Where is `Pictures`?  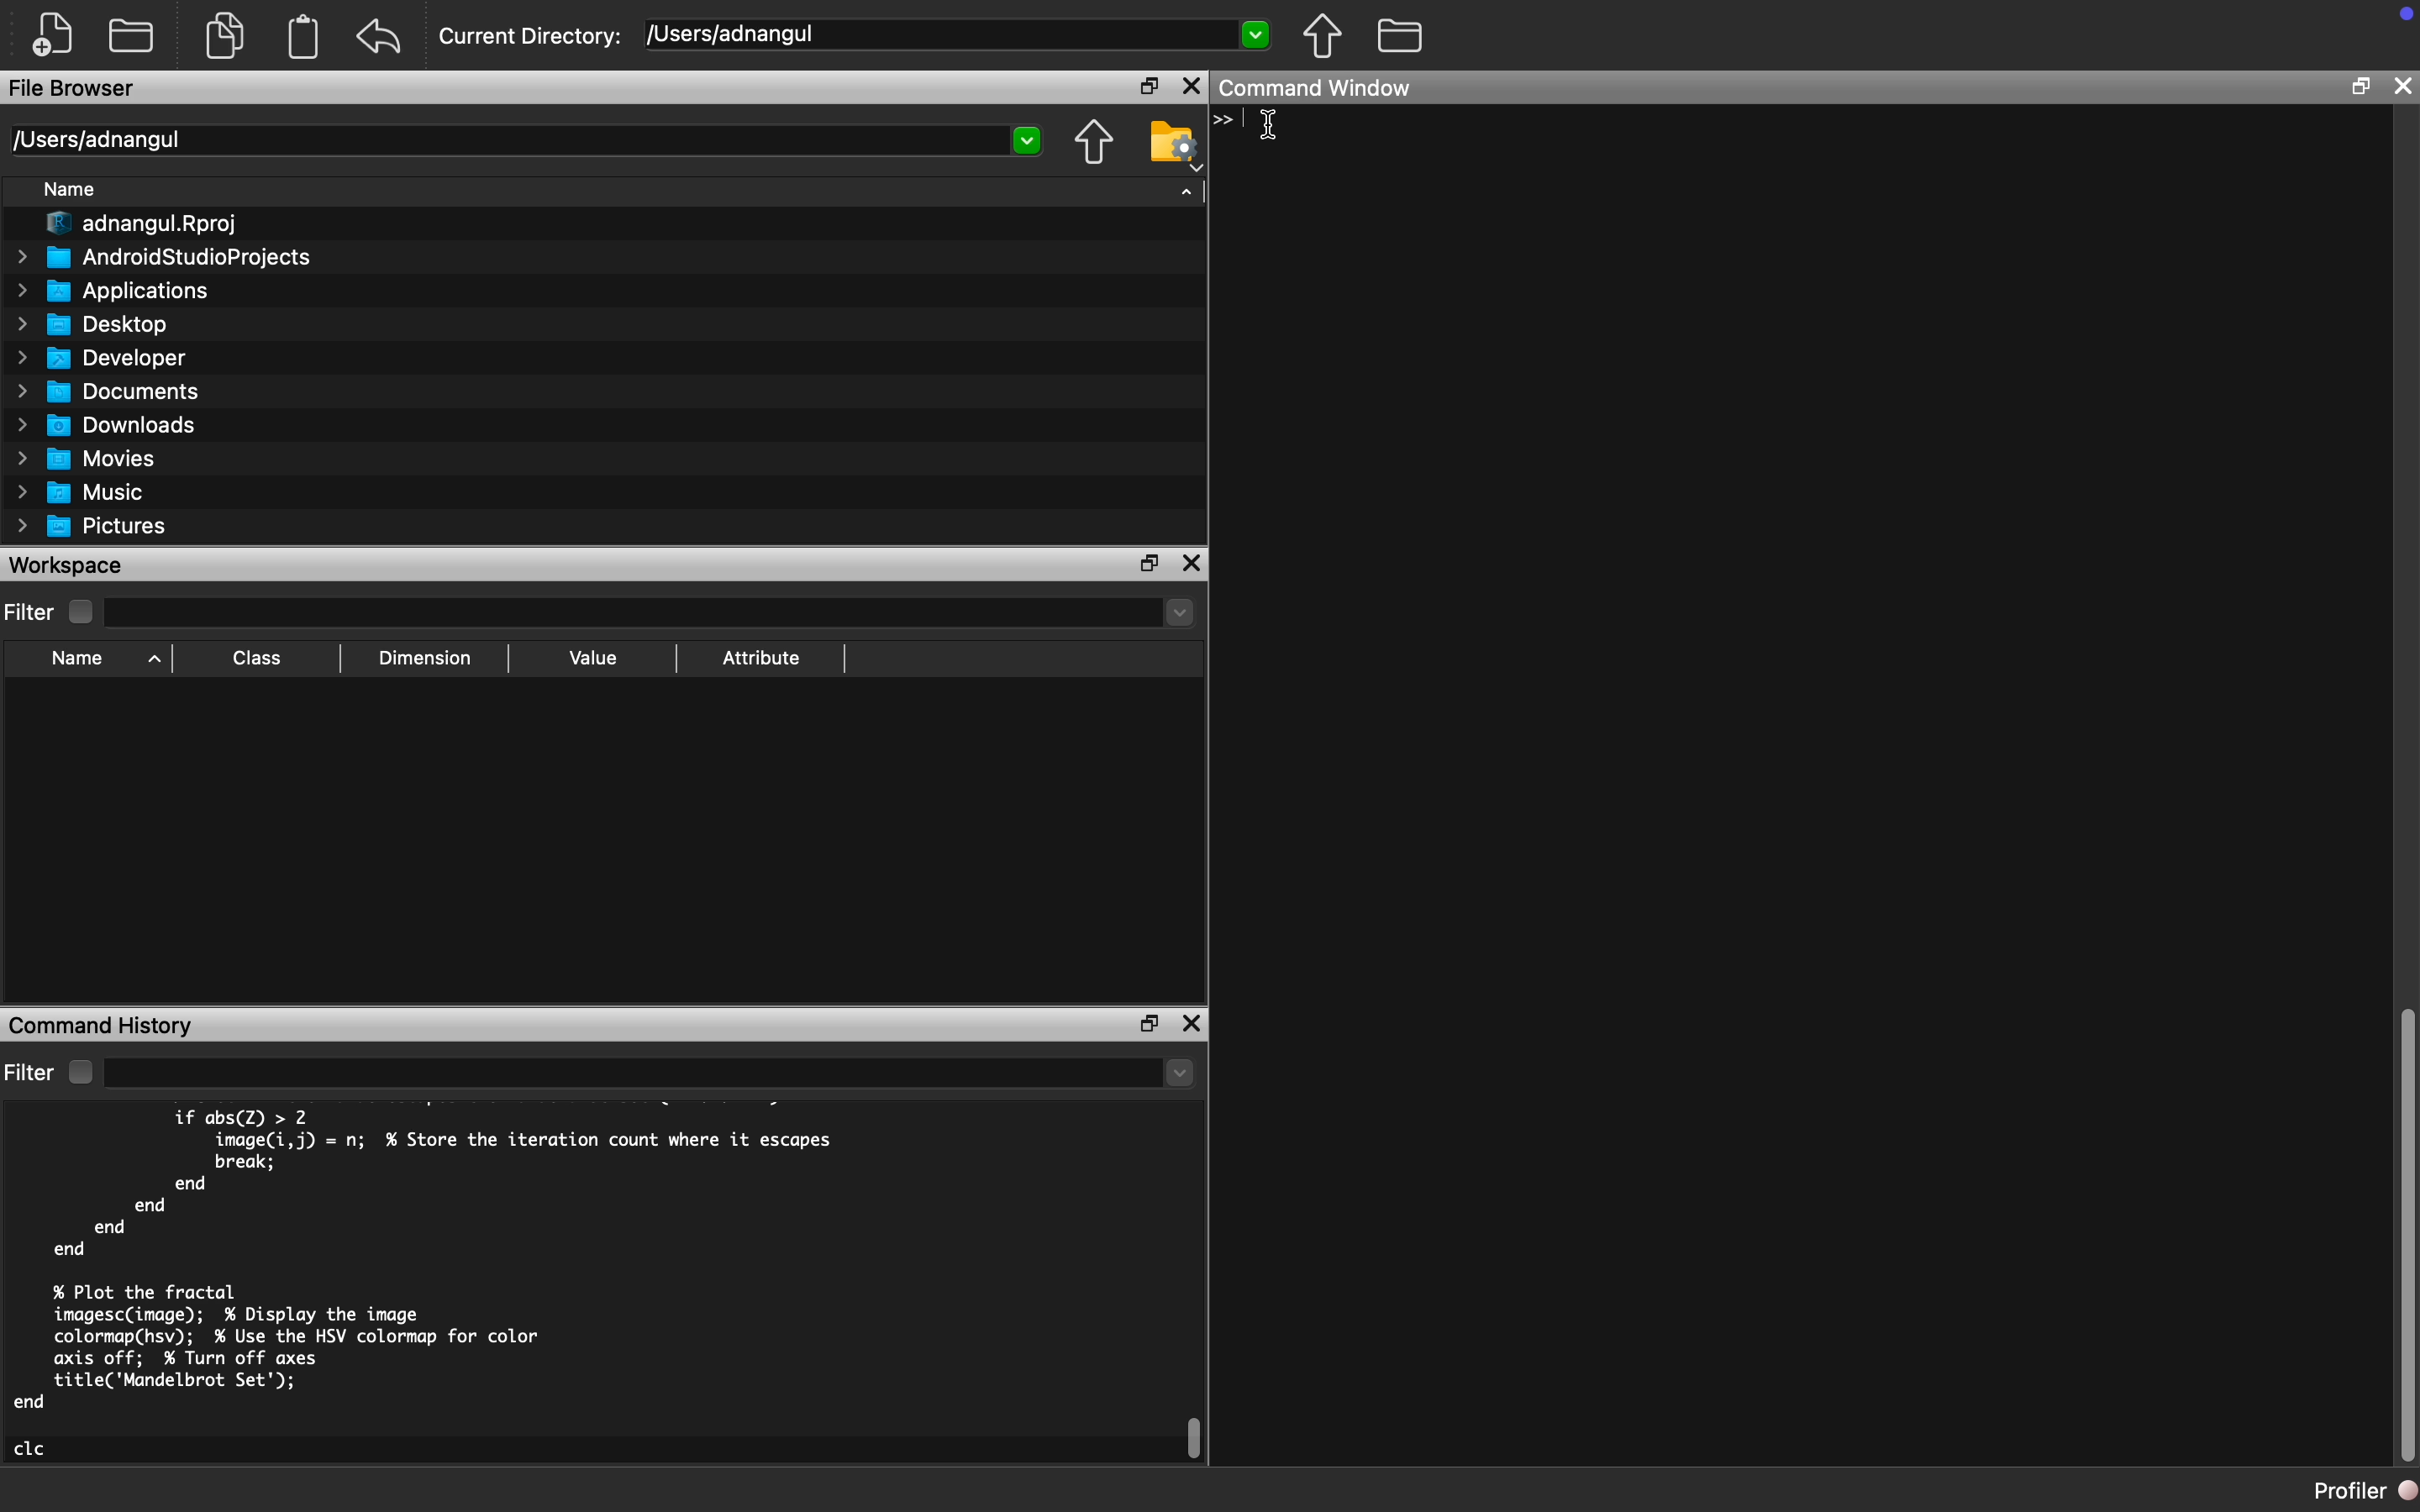 Pictures is located at coordinates (95, 527).